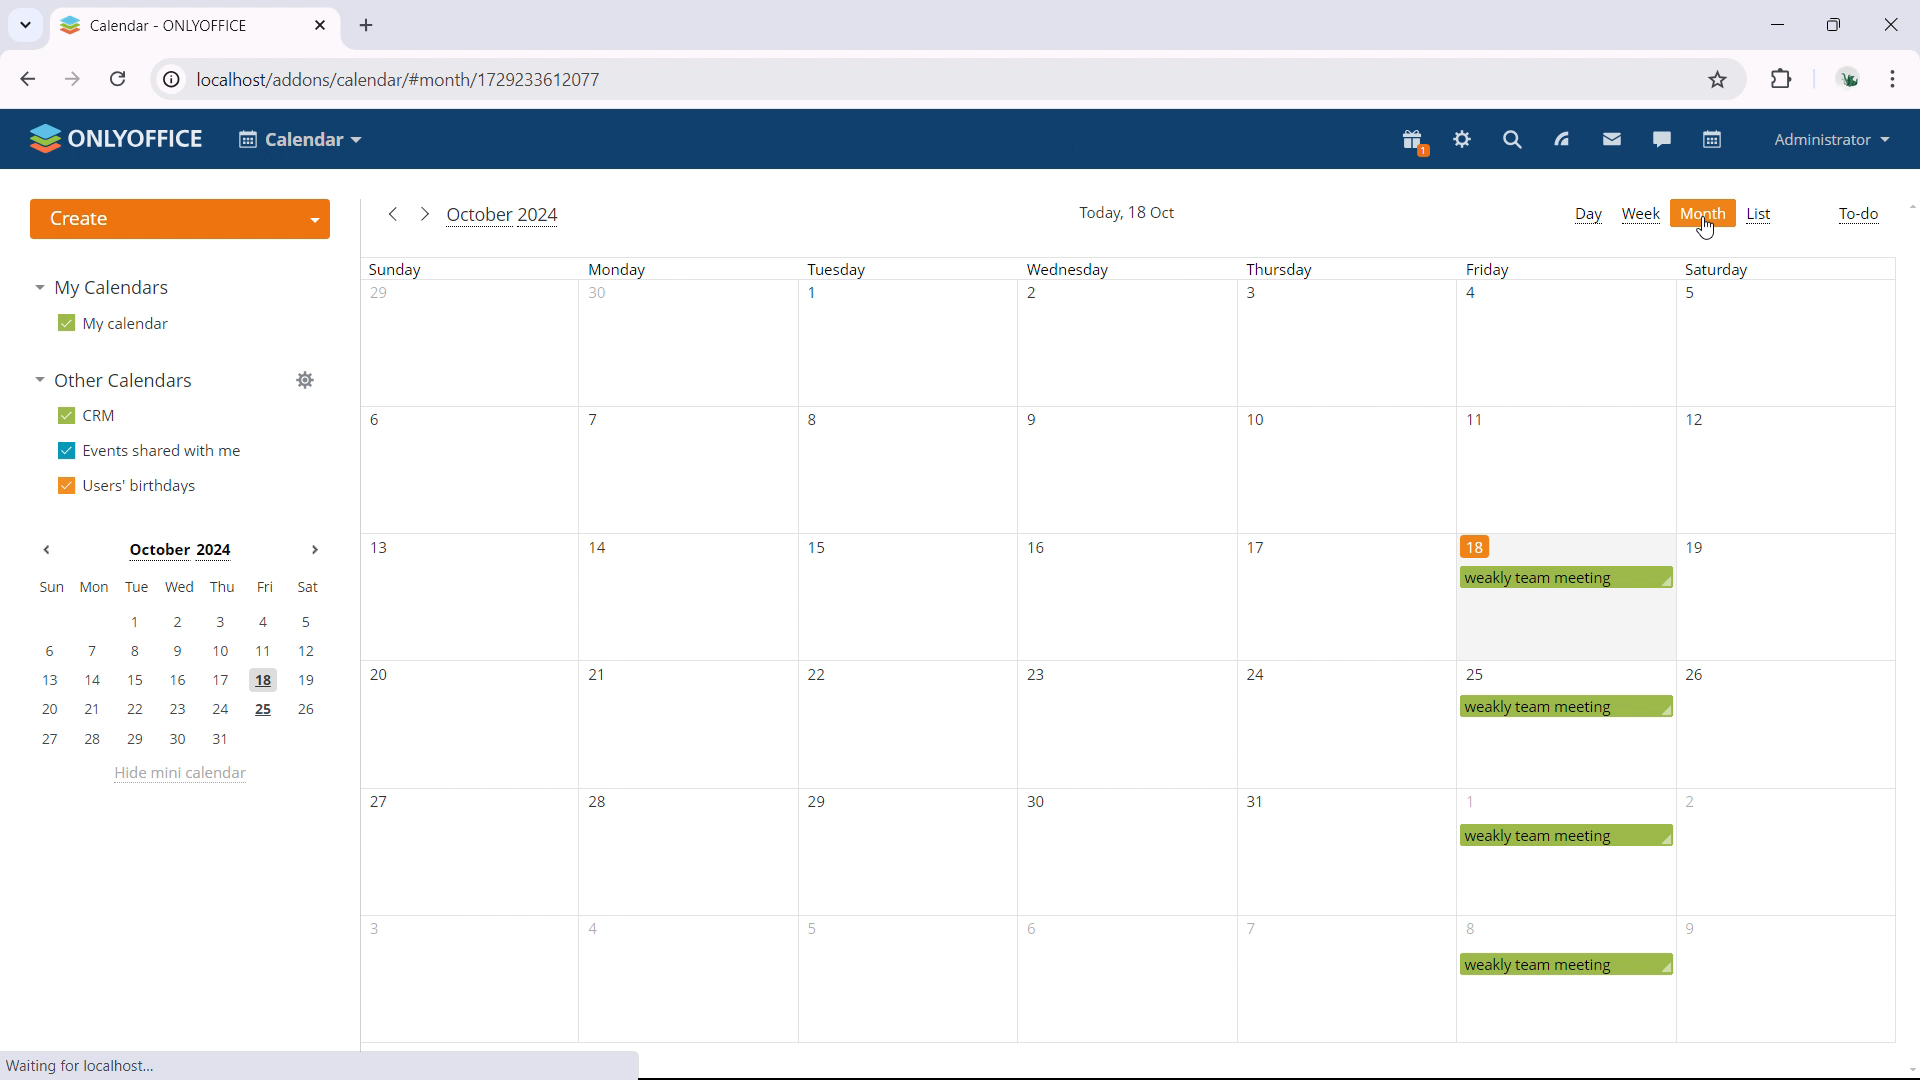 The height and width of the screenshot is (1080, 1920). I want to click on account, so click(1850, 77).